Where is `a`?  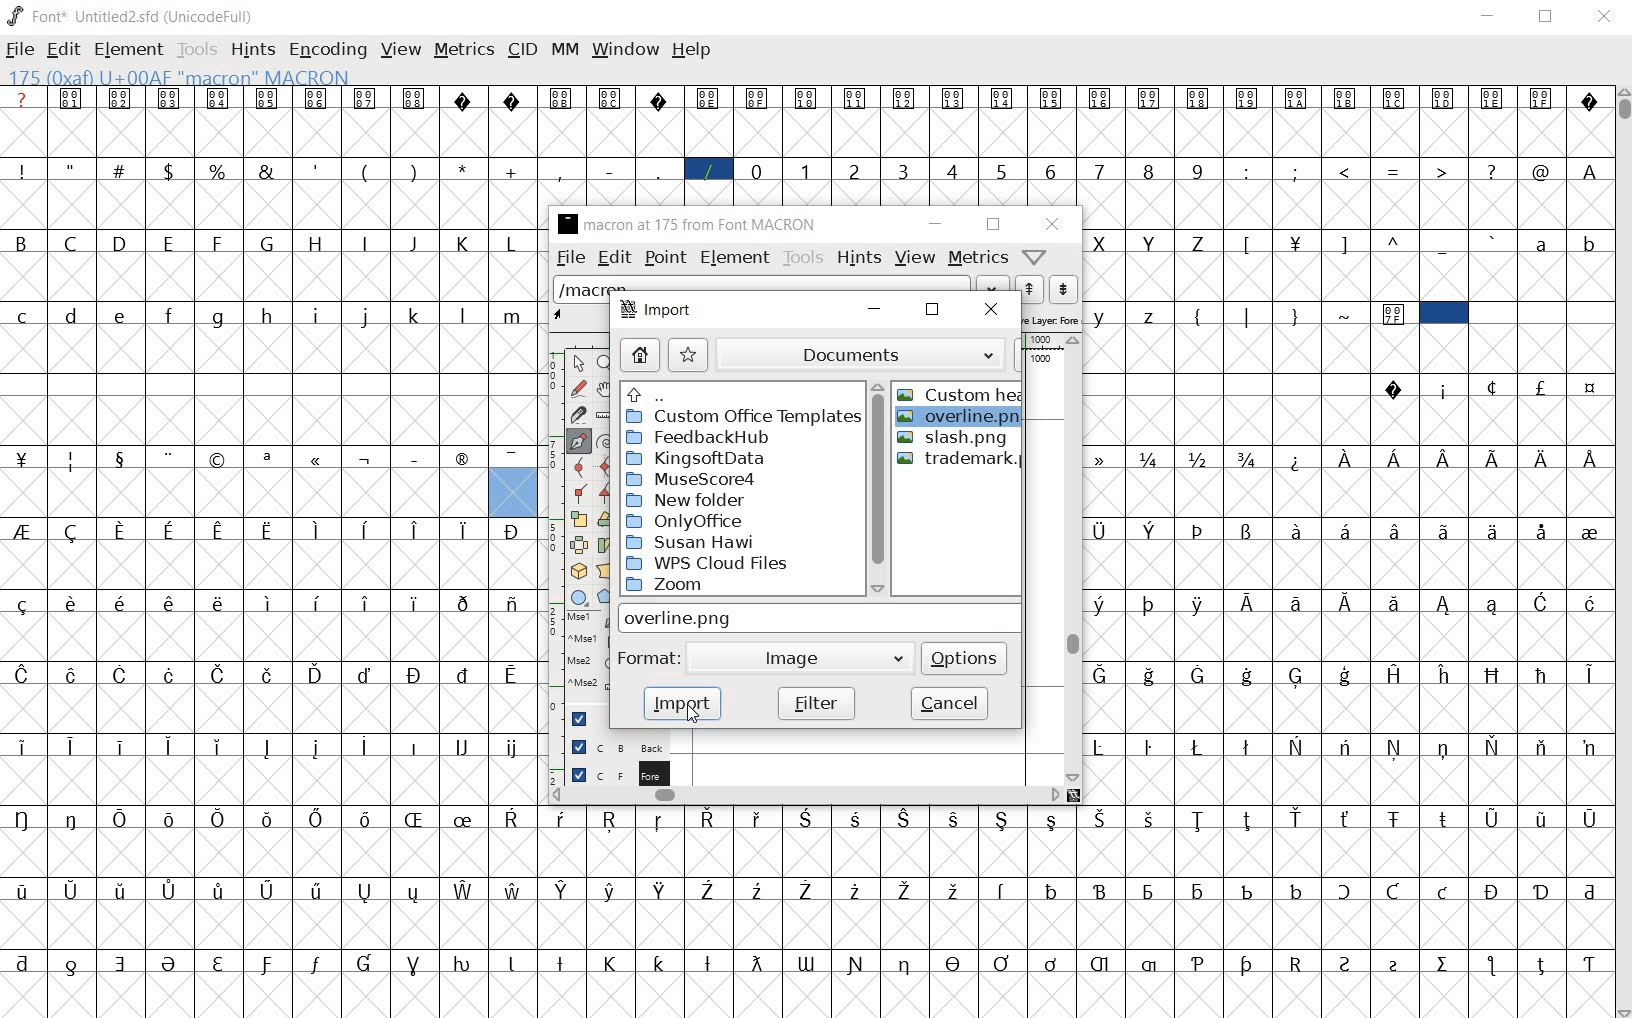 a is located at coordinates (1542, 245).